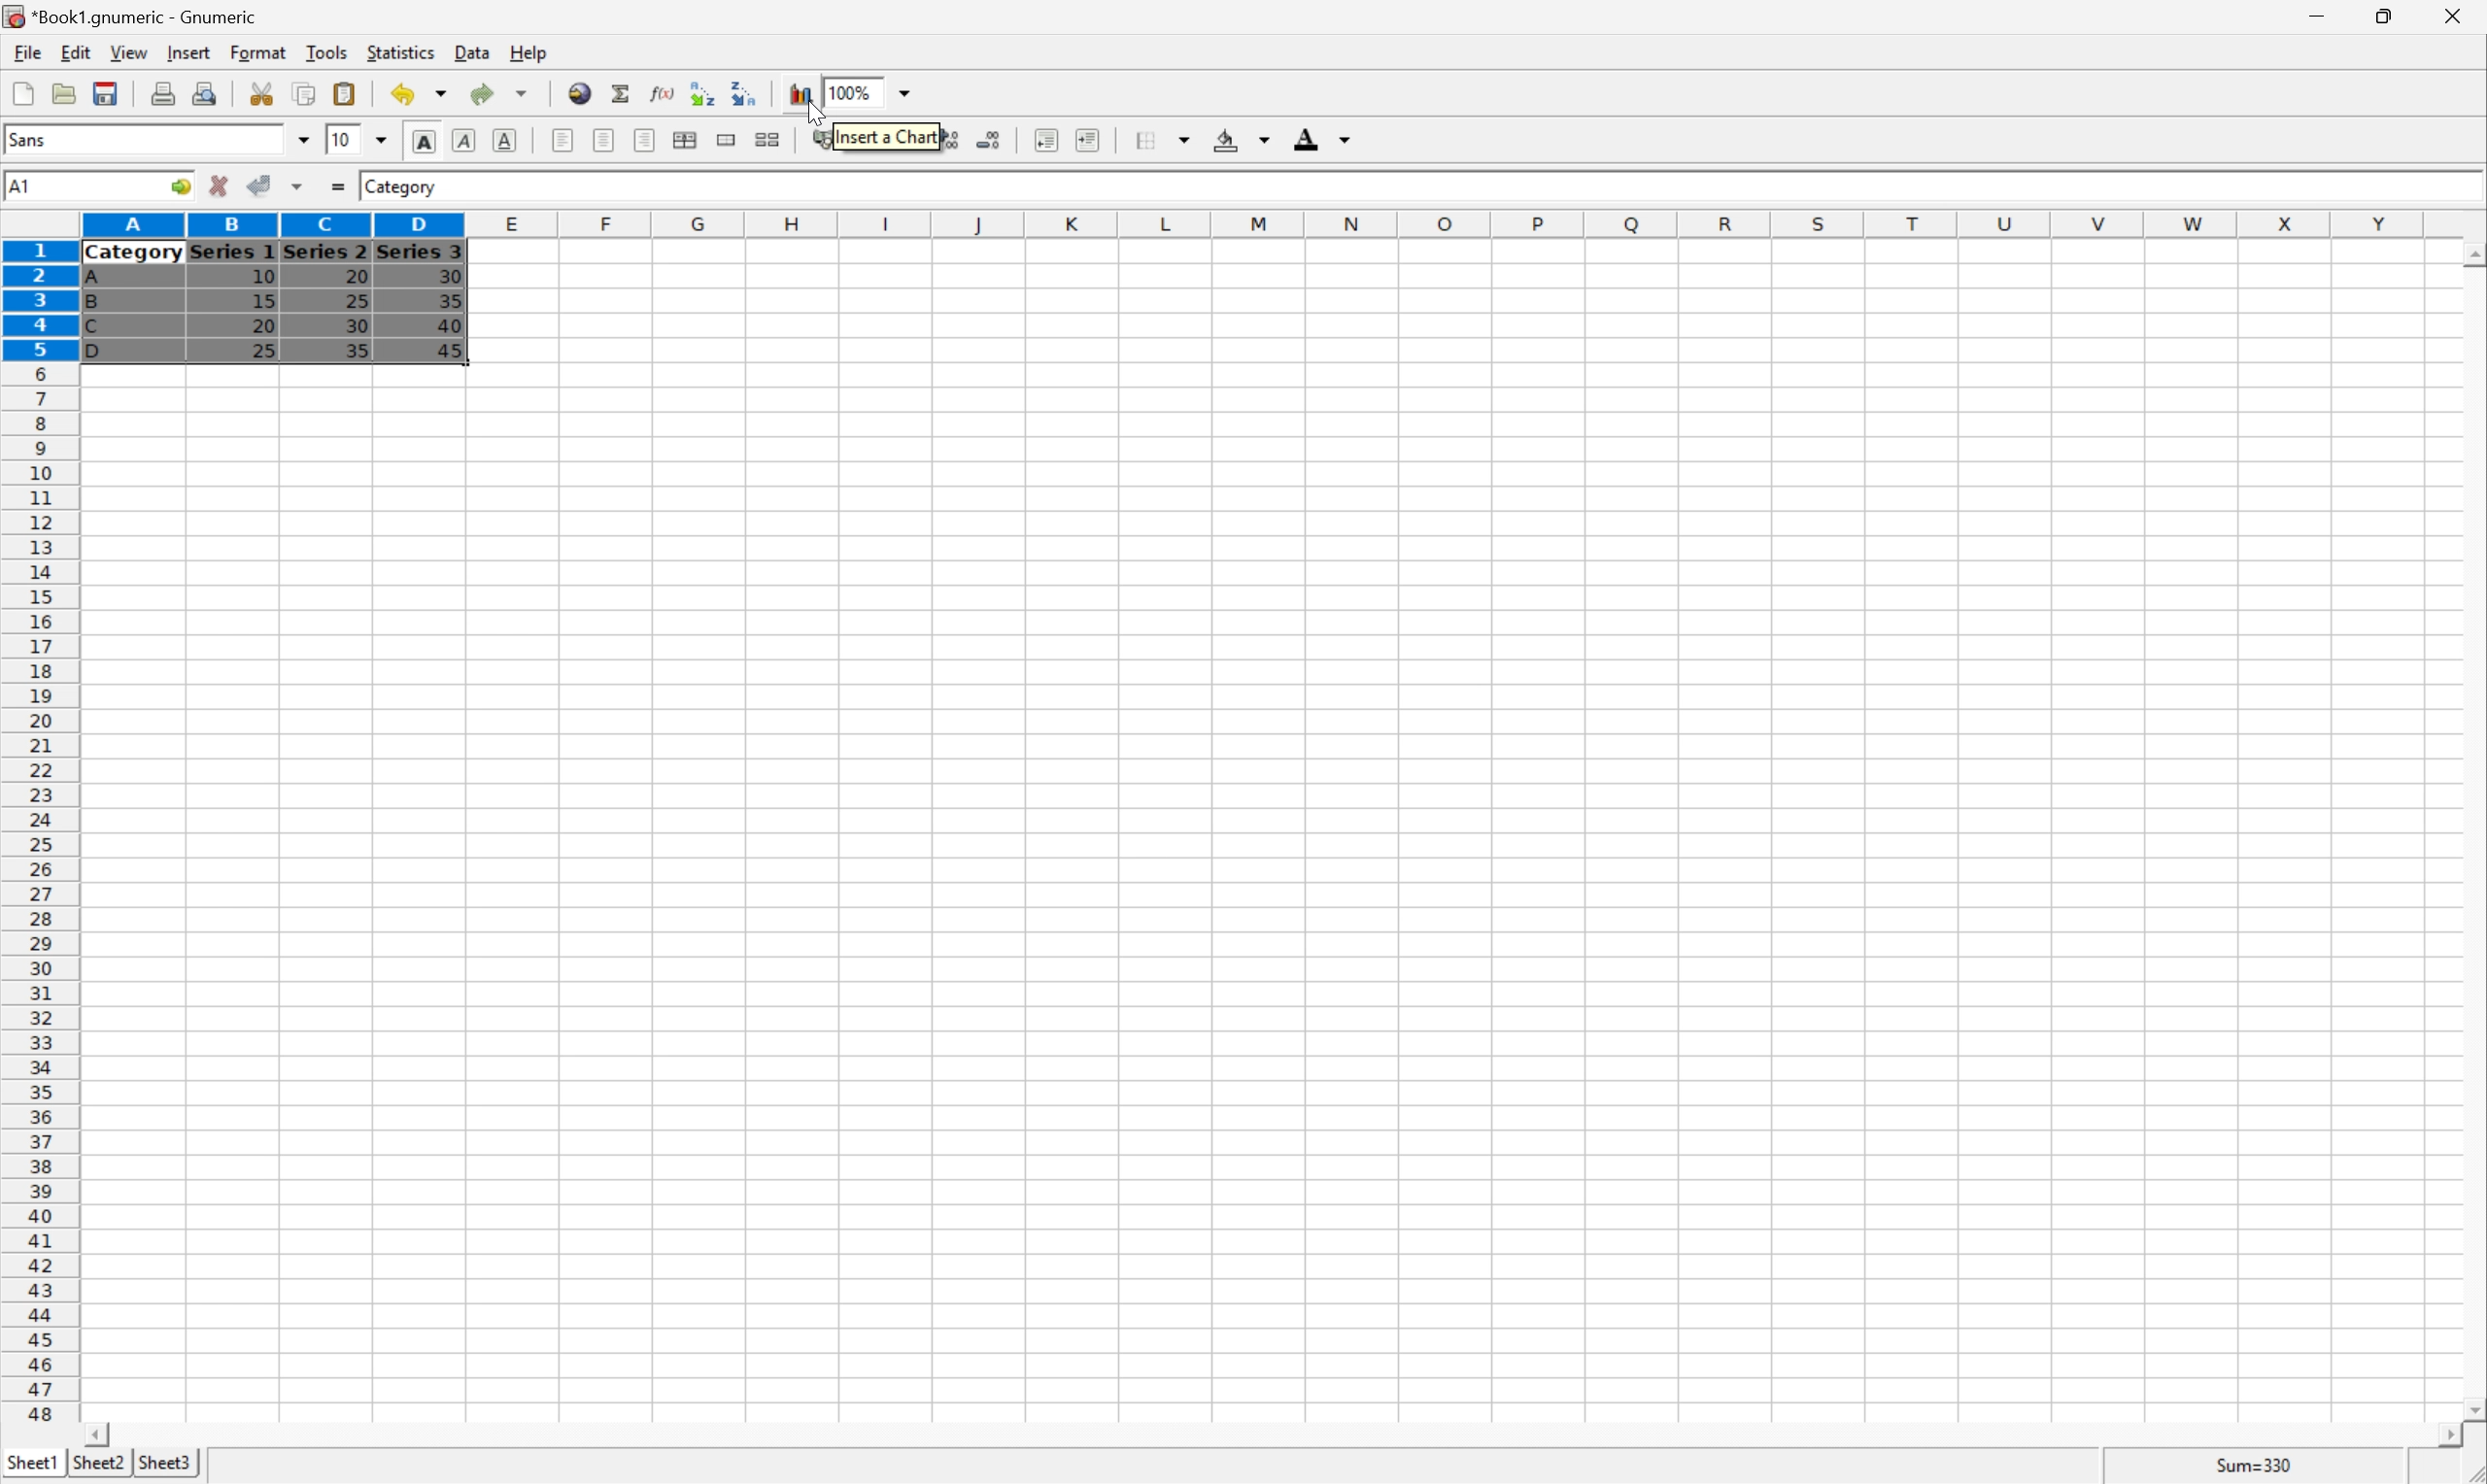 The image size is (2487, 1484). What do you see at coordinates (496, 92) in the screenshot?
I see `Redo` at bounding box center [496, 92].